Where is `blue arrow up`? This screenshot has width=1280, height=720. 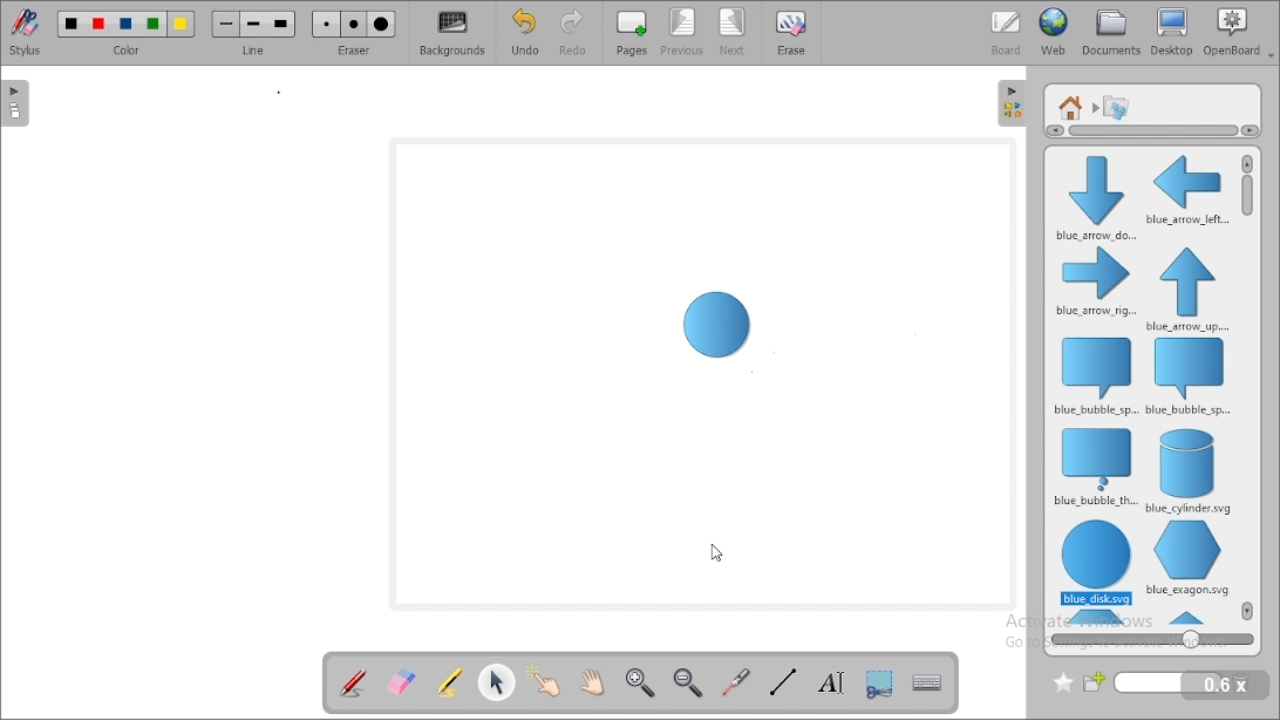
blue arrow up is located at coordinates (1188, 289).